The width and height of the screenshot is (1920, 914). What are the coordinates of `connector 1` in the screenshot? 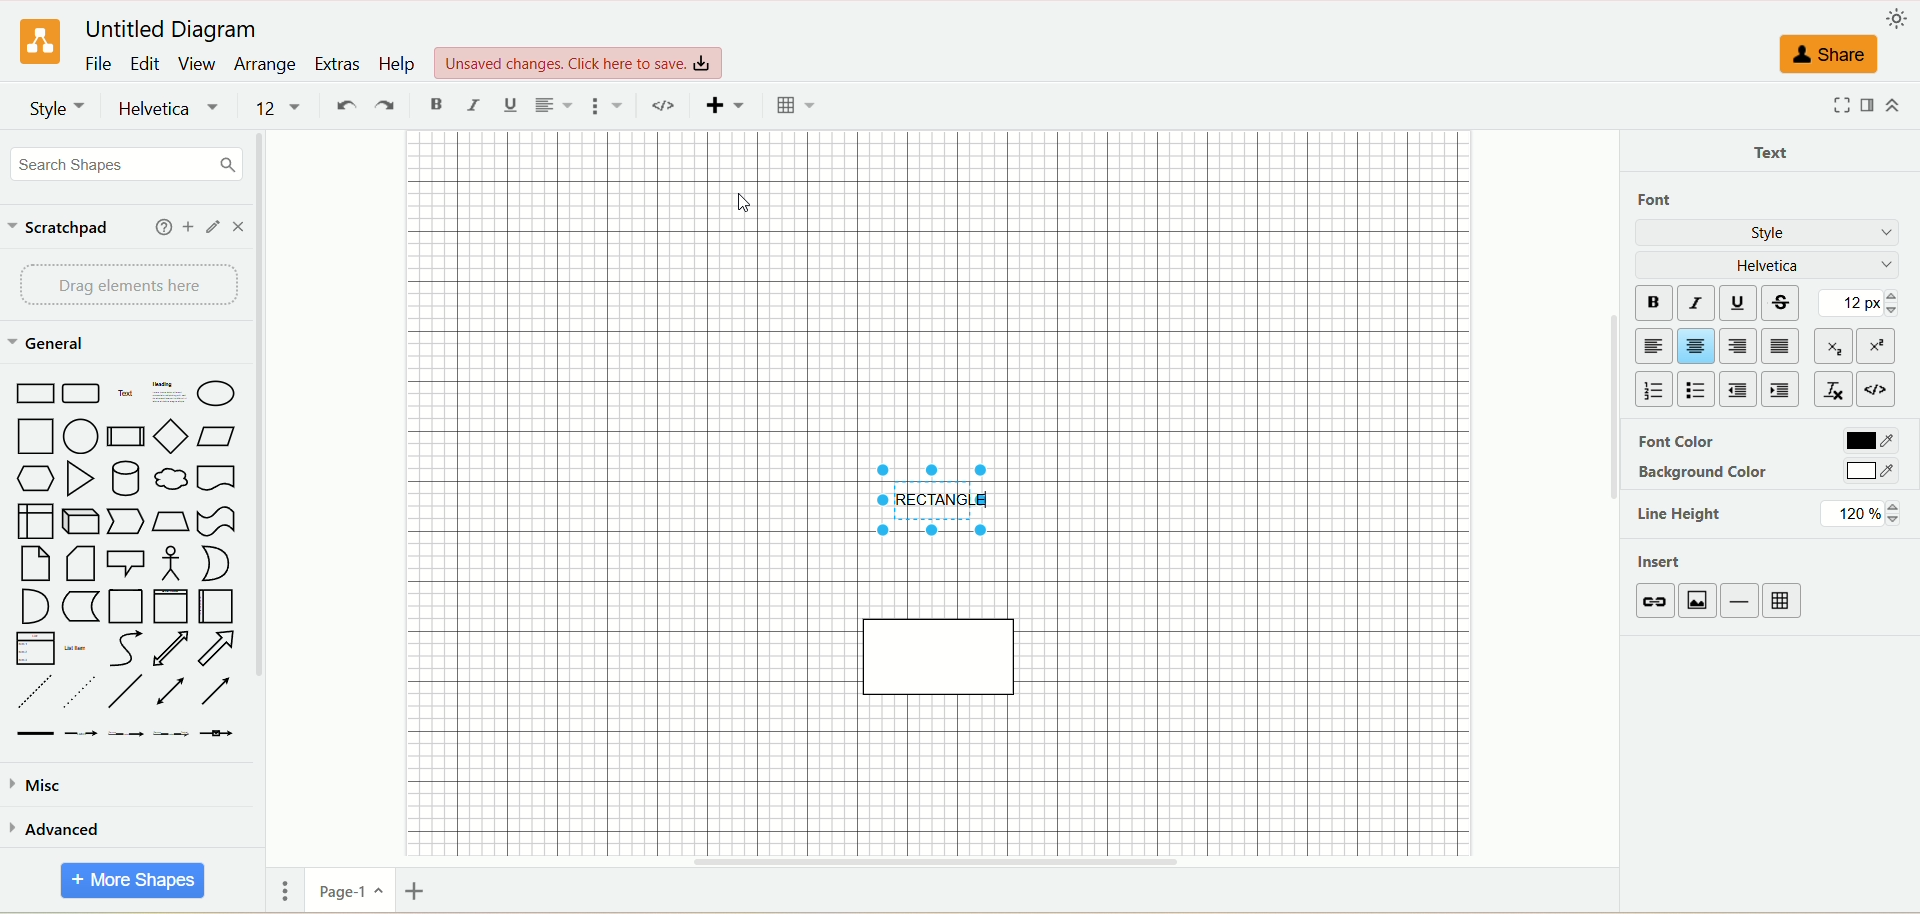 It's located at (33, 733).